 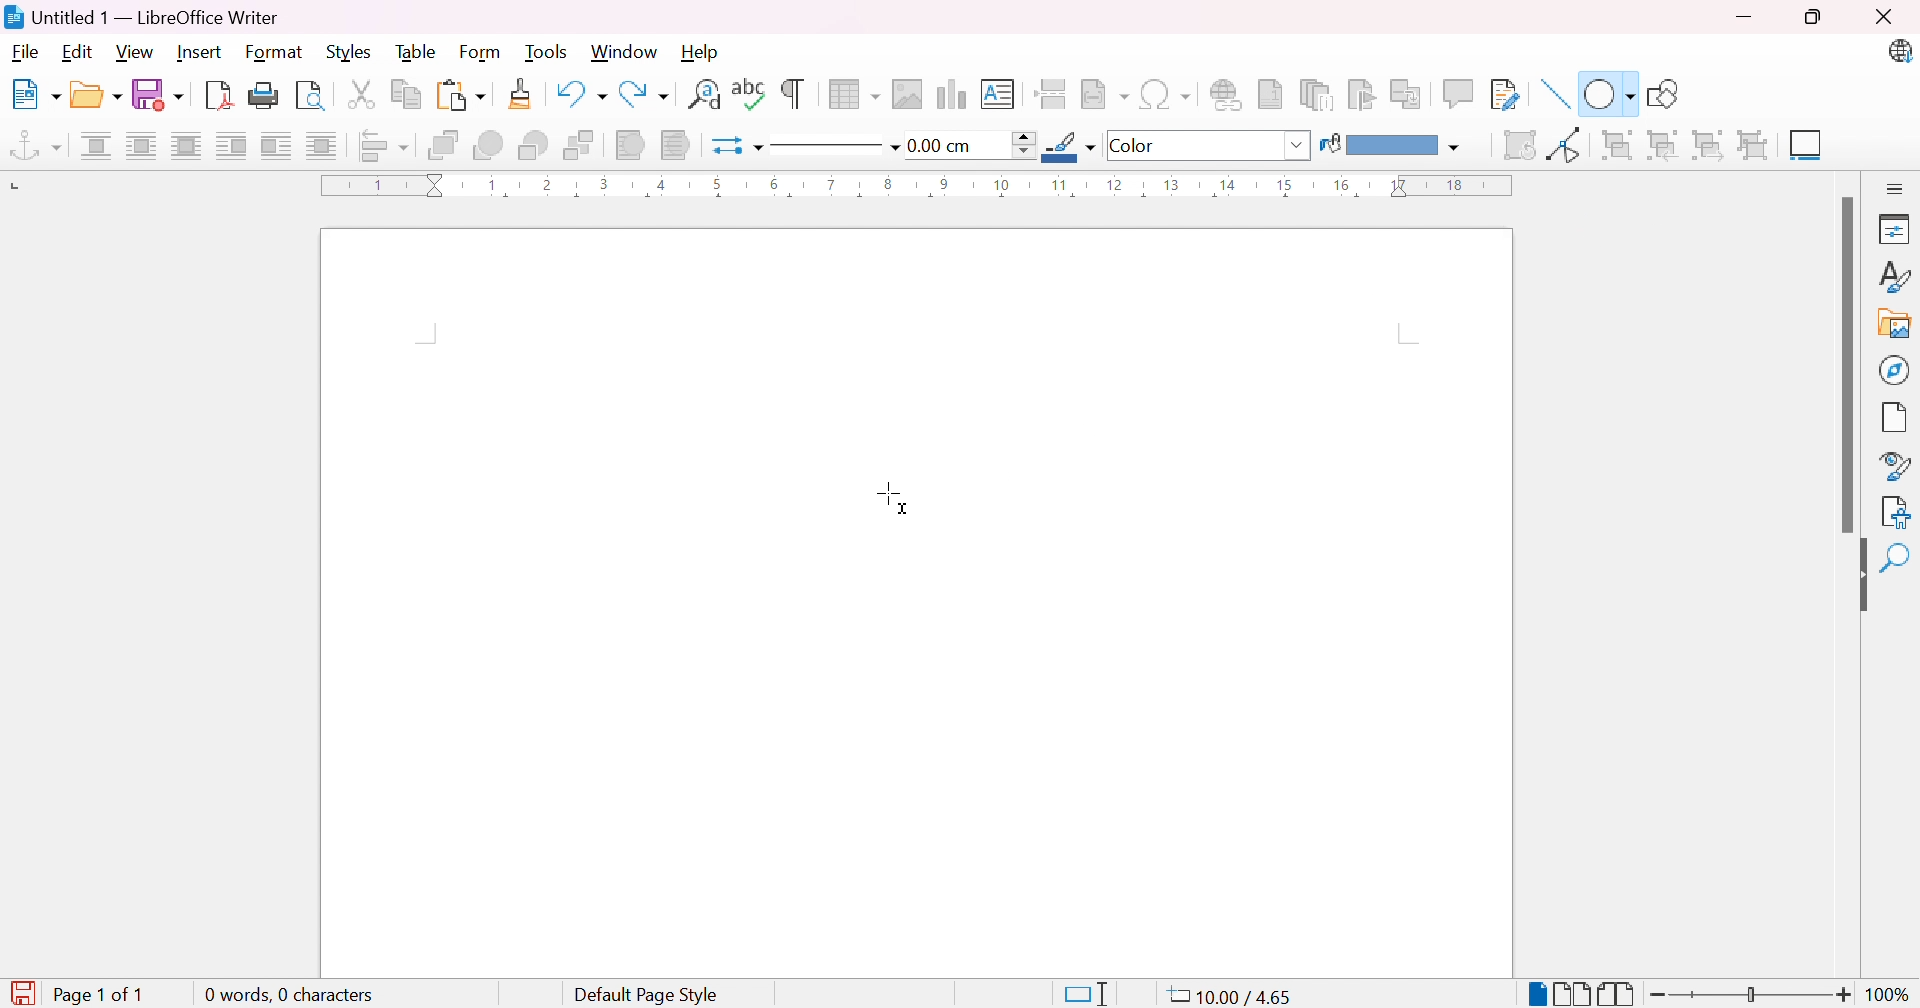 What do you see at coordinates (624, 52) in the screenshot?
I see `Window` at bounding box center [624, 52].